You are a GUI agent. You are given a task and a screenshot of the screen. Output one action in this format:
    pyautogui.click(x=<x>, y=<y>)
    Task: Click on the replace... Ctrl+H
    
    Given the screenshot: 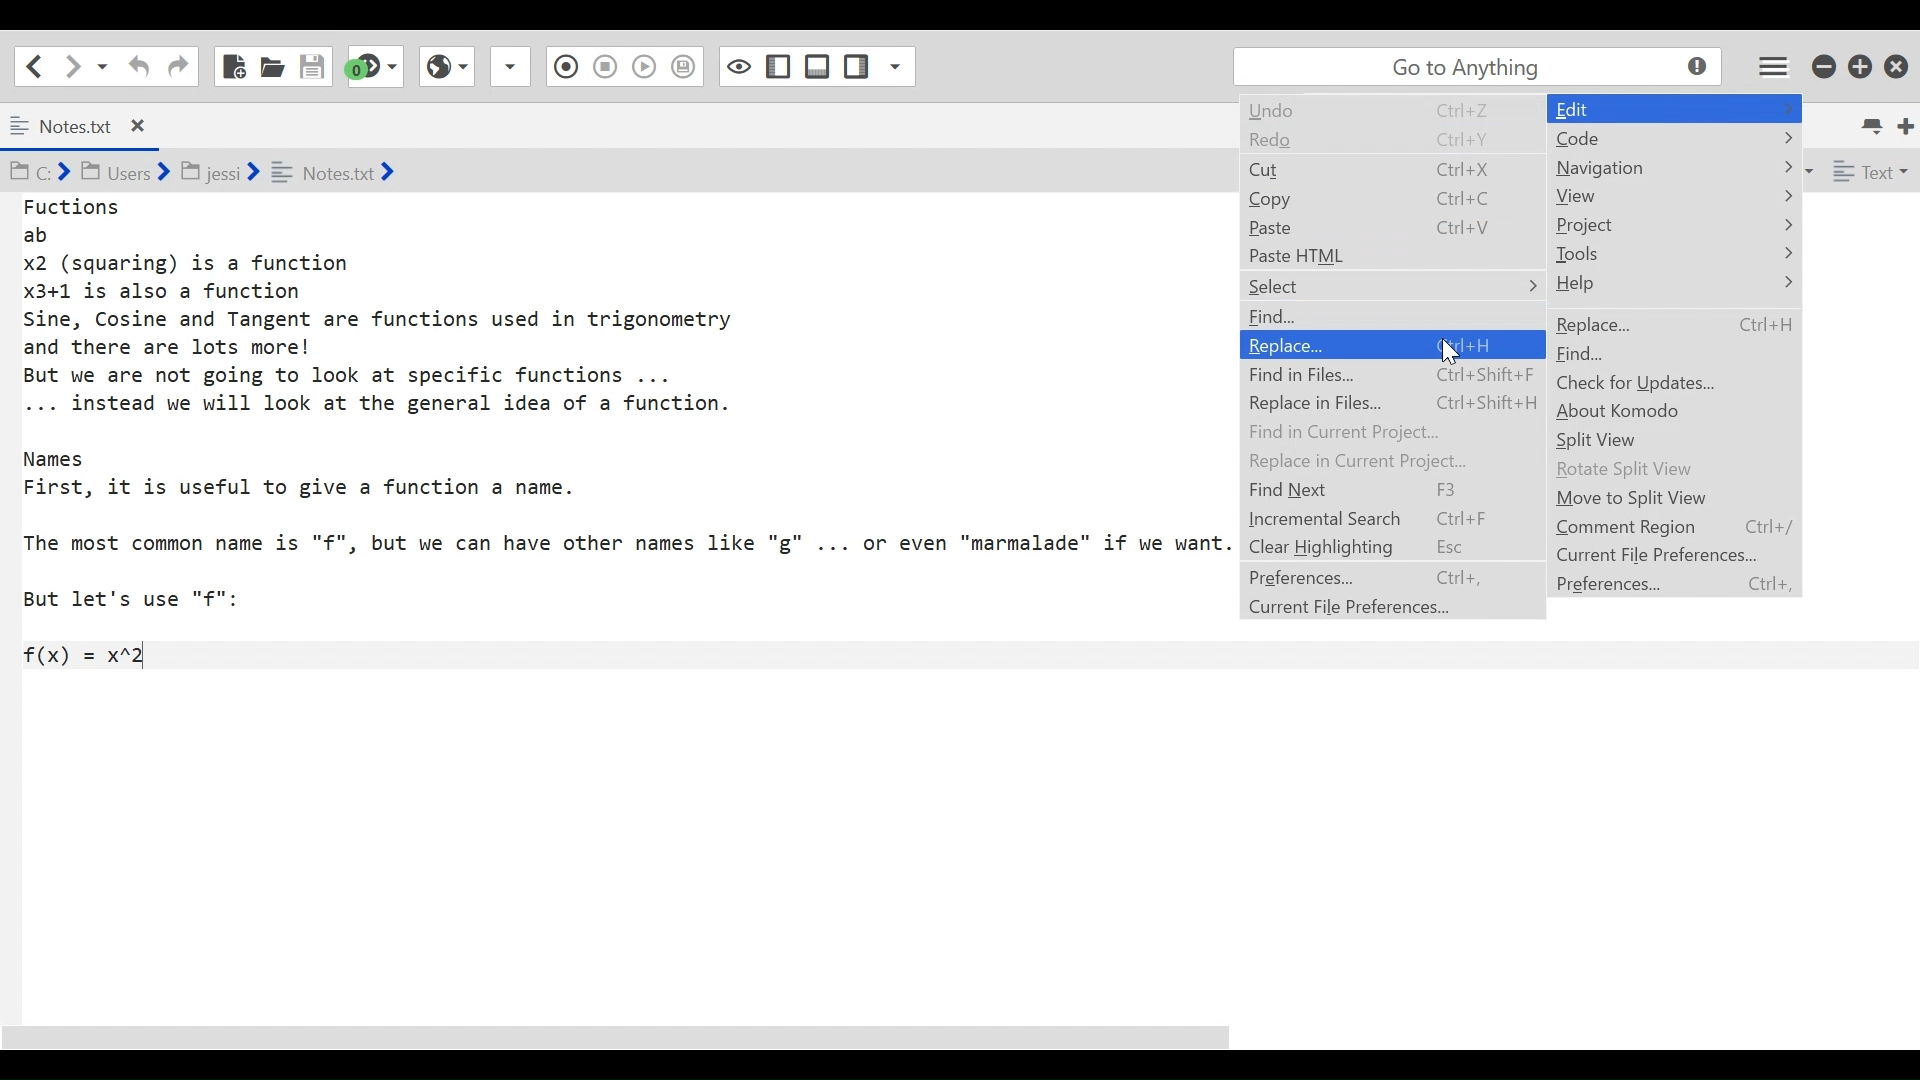 What is the action you would take?
    pyautogui.click(x=1685, y=322)
    